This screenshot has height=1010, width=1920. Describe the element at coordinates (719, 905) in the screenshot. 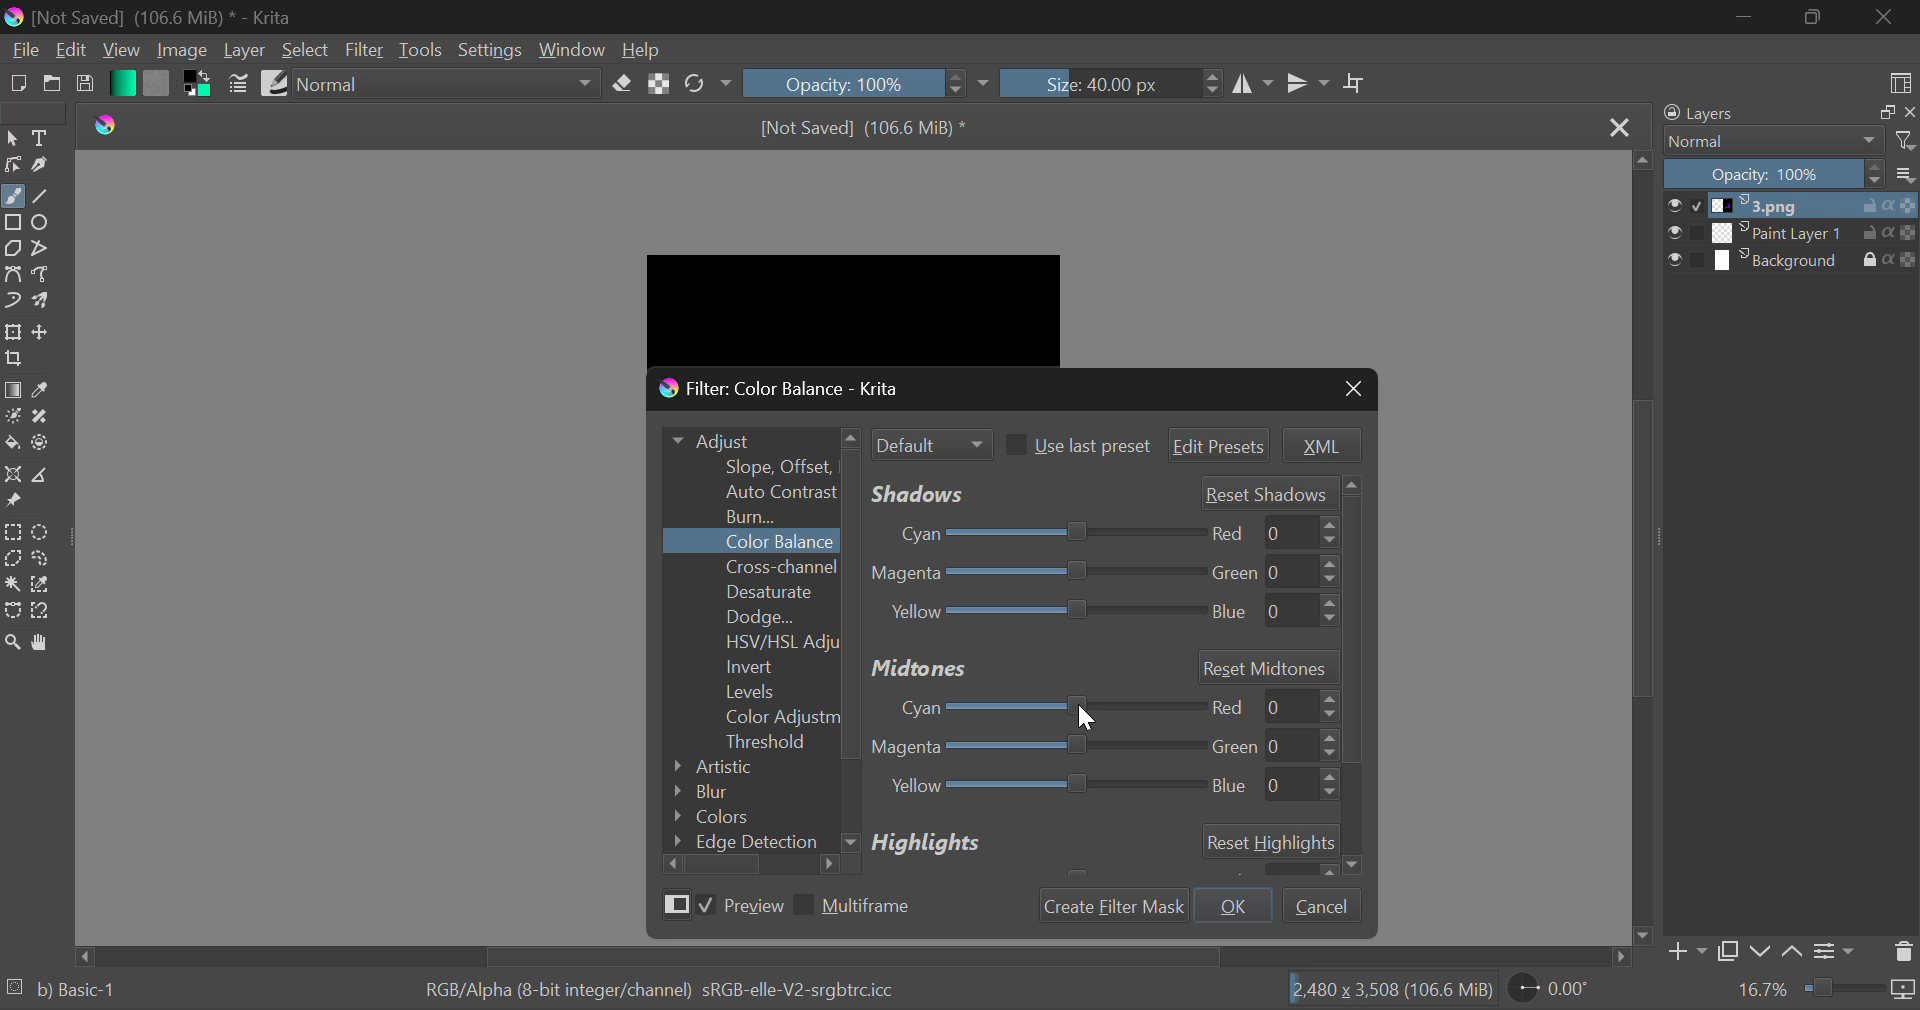

I see `Preview` at that location.